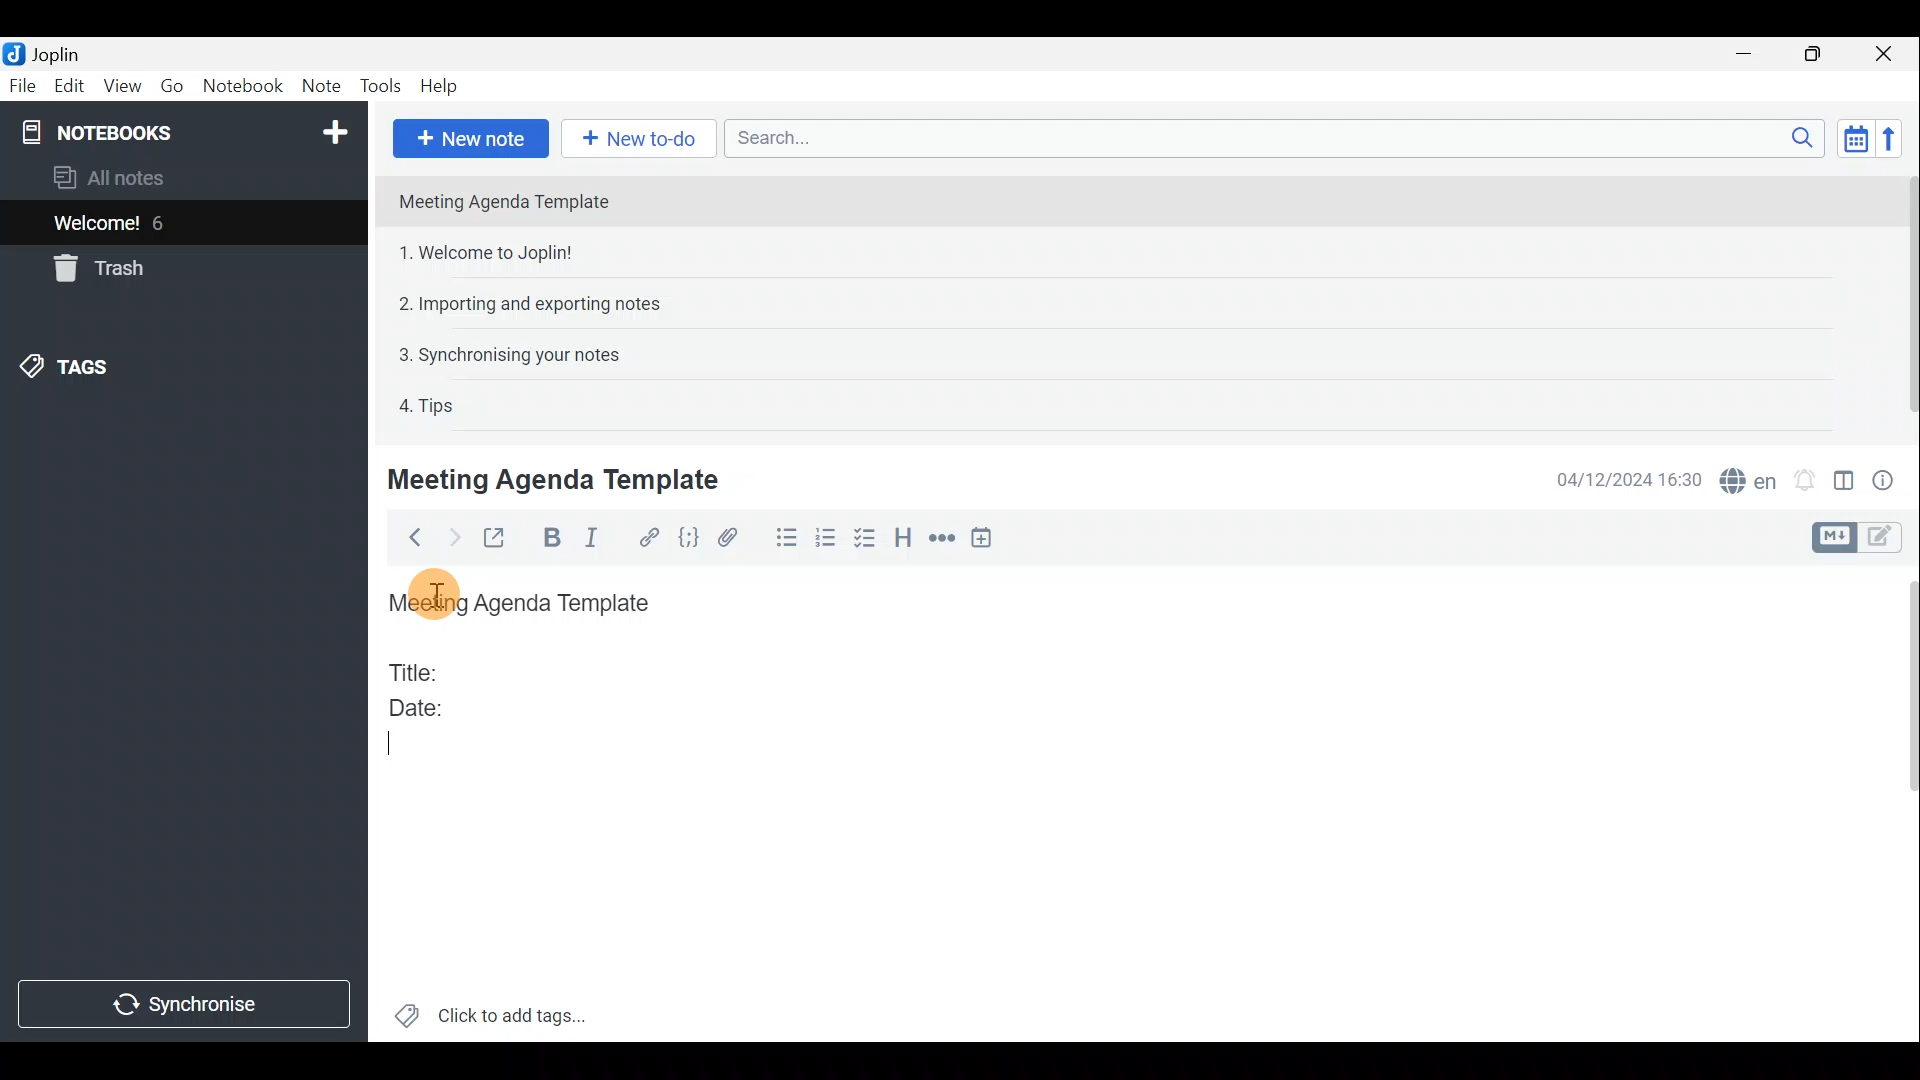 This screenshot has height=1080, width=1920. I want to click on Note properties, so click(1890, 479).